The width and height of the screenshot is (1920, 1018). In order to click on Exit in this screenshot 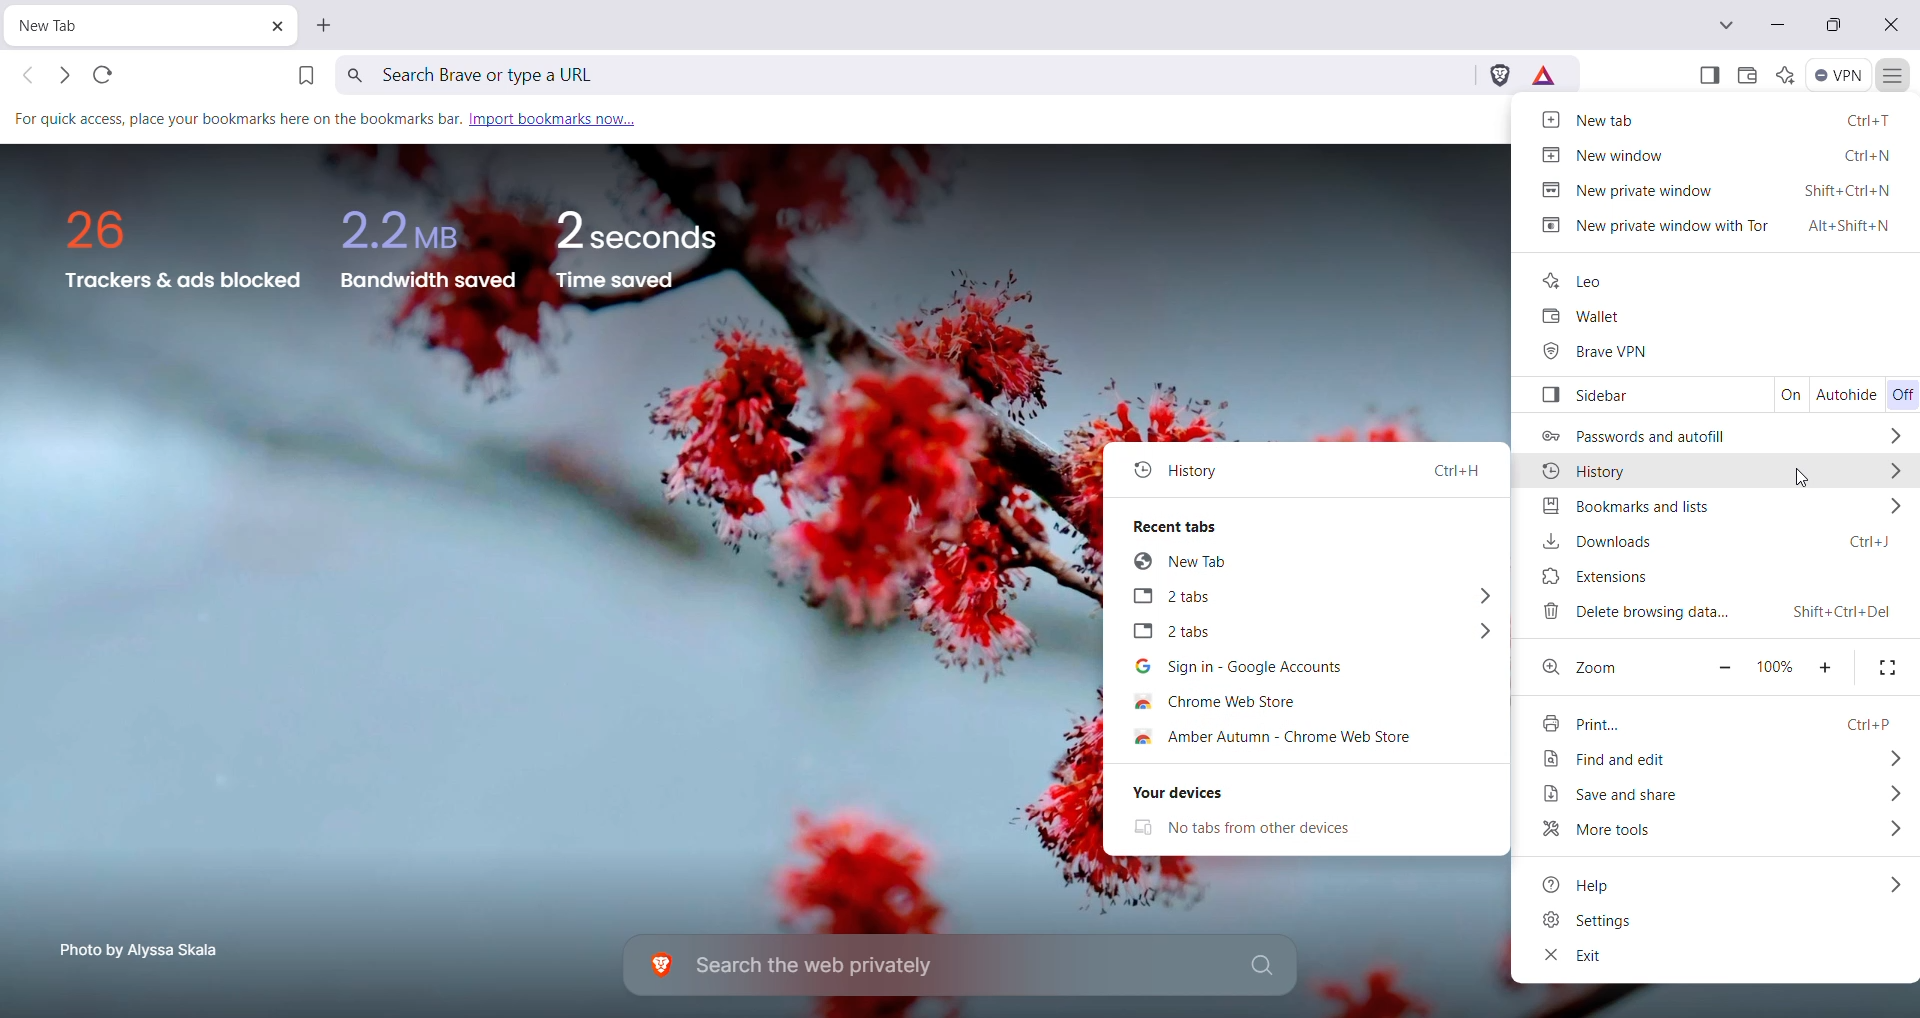, I will do `click(1571, 958)`.